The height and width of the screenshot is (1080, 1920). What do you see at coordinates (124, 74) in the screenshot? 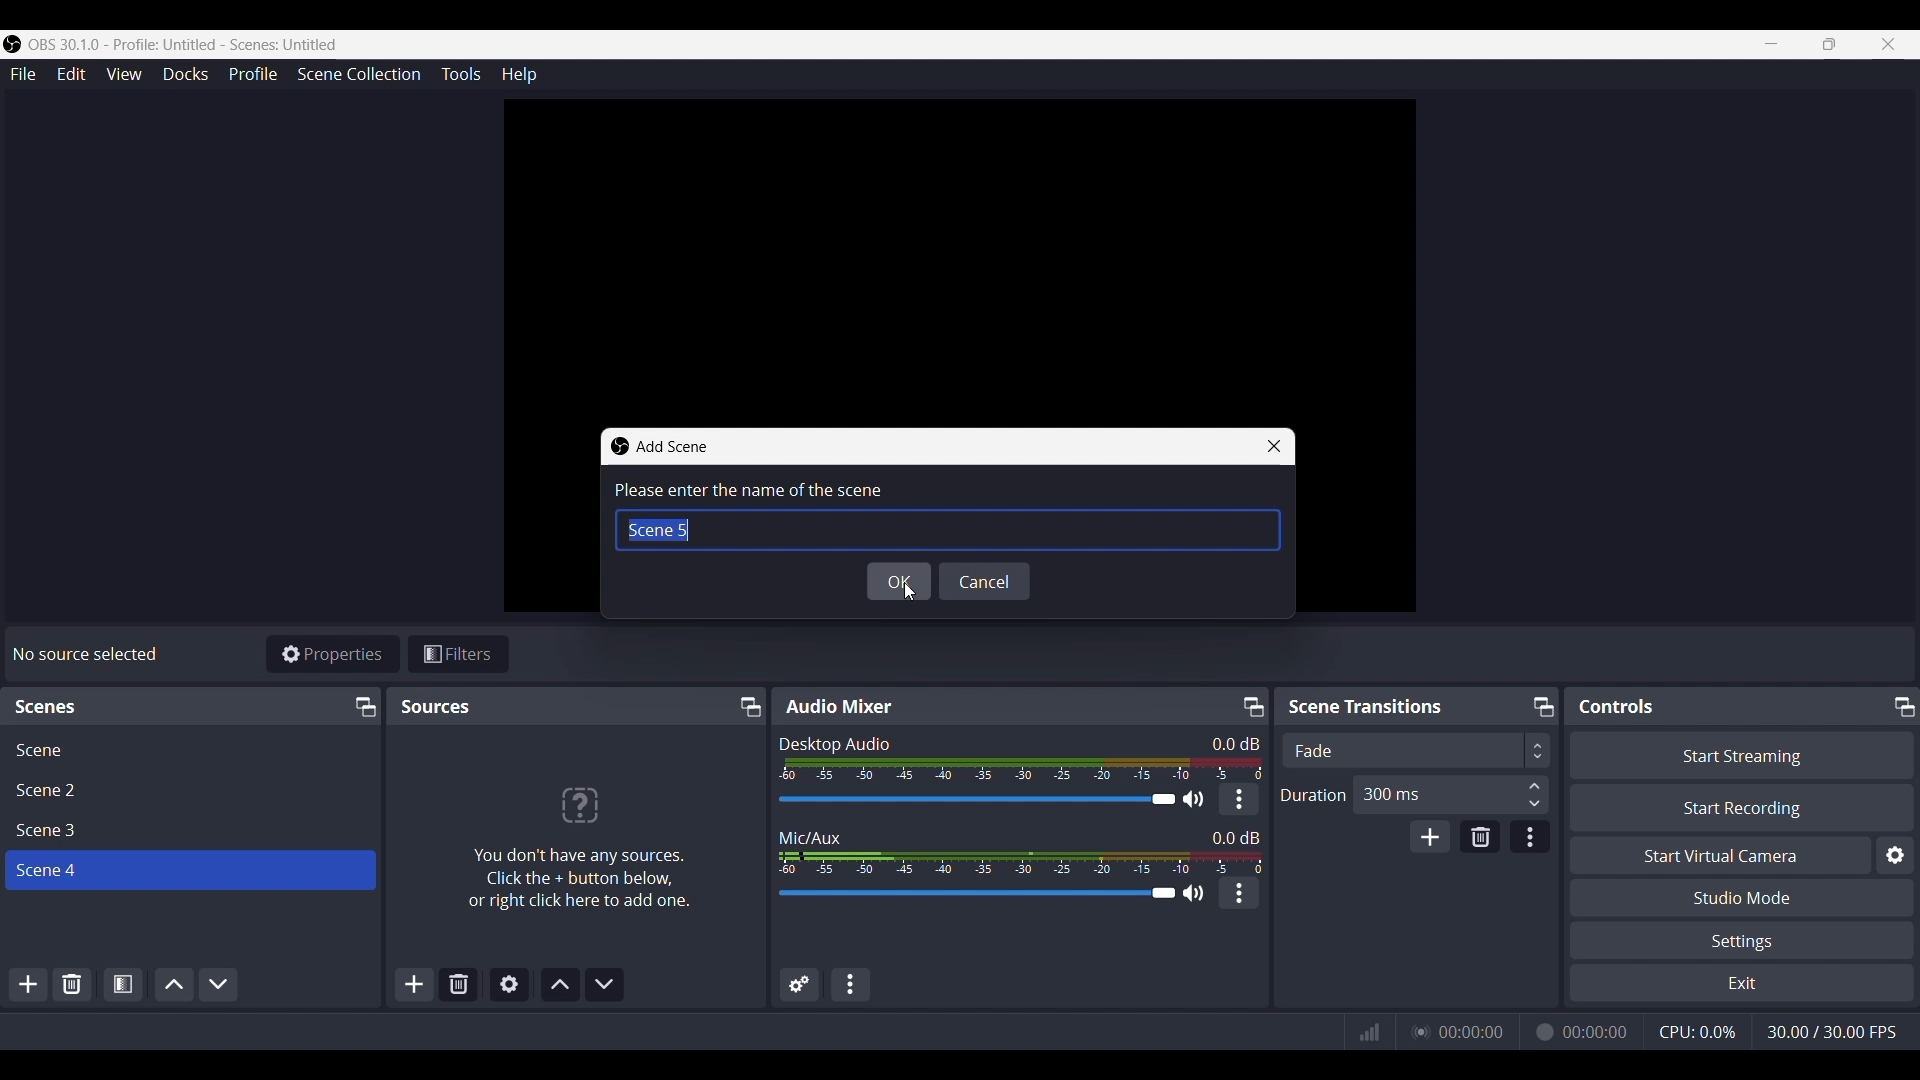
I see `View` at bounding box center [124, 74].